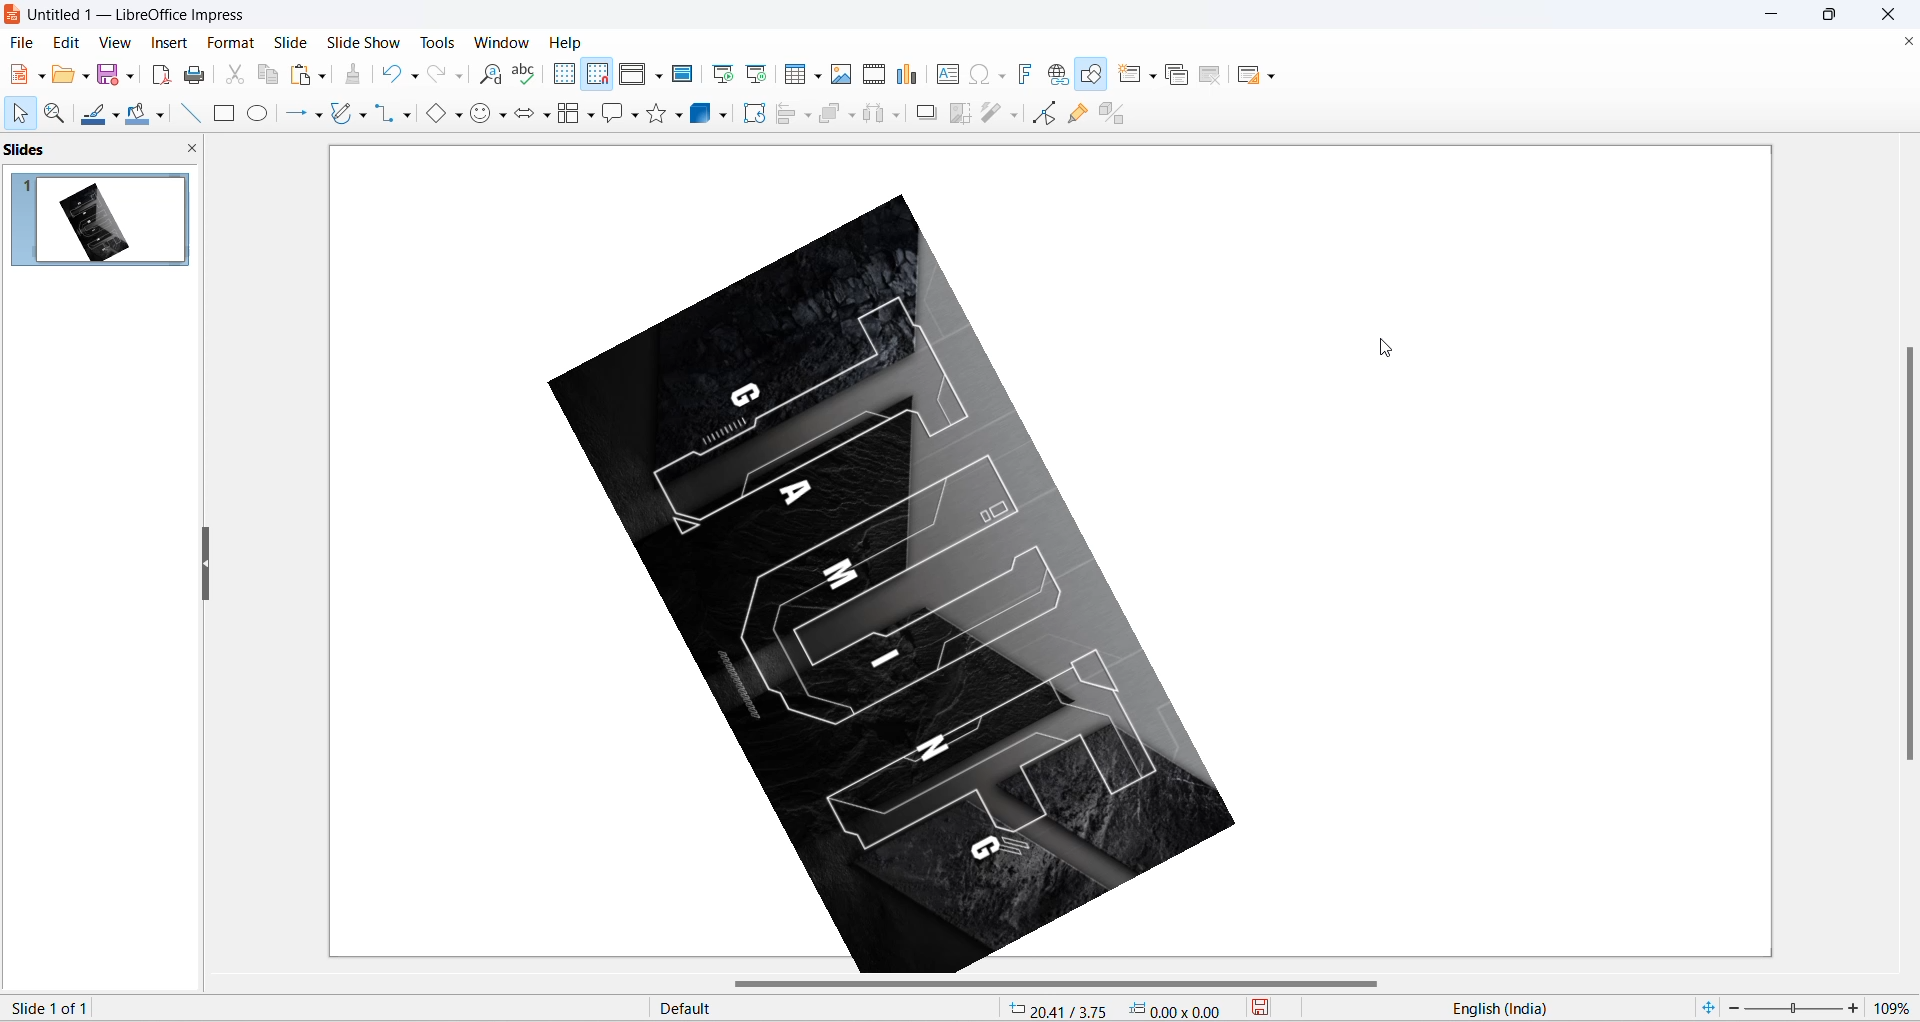  What do you see at coordinates (385, 114) in the screenshot?
I see `connectors` at bounding box center [385, 114].